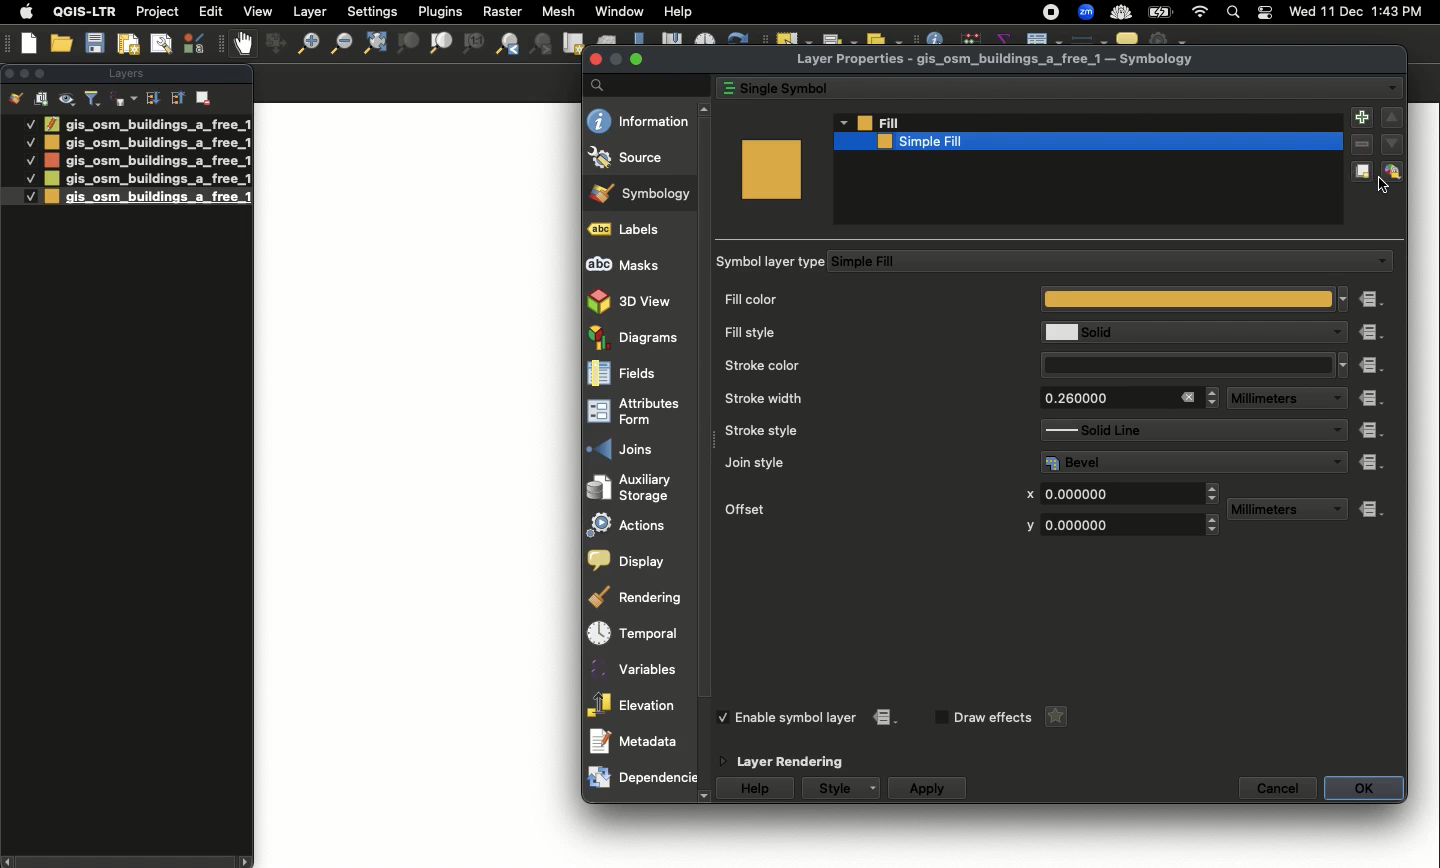 The image size is (1440, 868). What do you see at coordinates (1392, 88) in the screenshot?
I see `Drop down` at bounding box center [1392, 88].